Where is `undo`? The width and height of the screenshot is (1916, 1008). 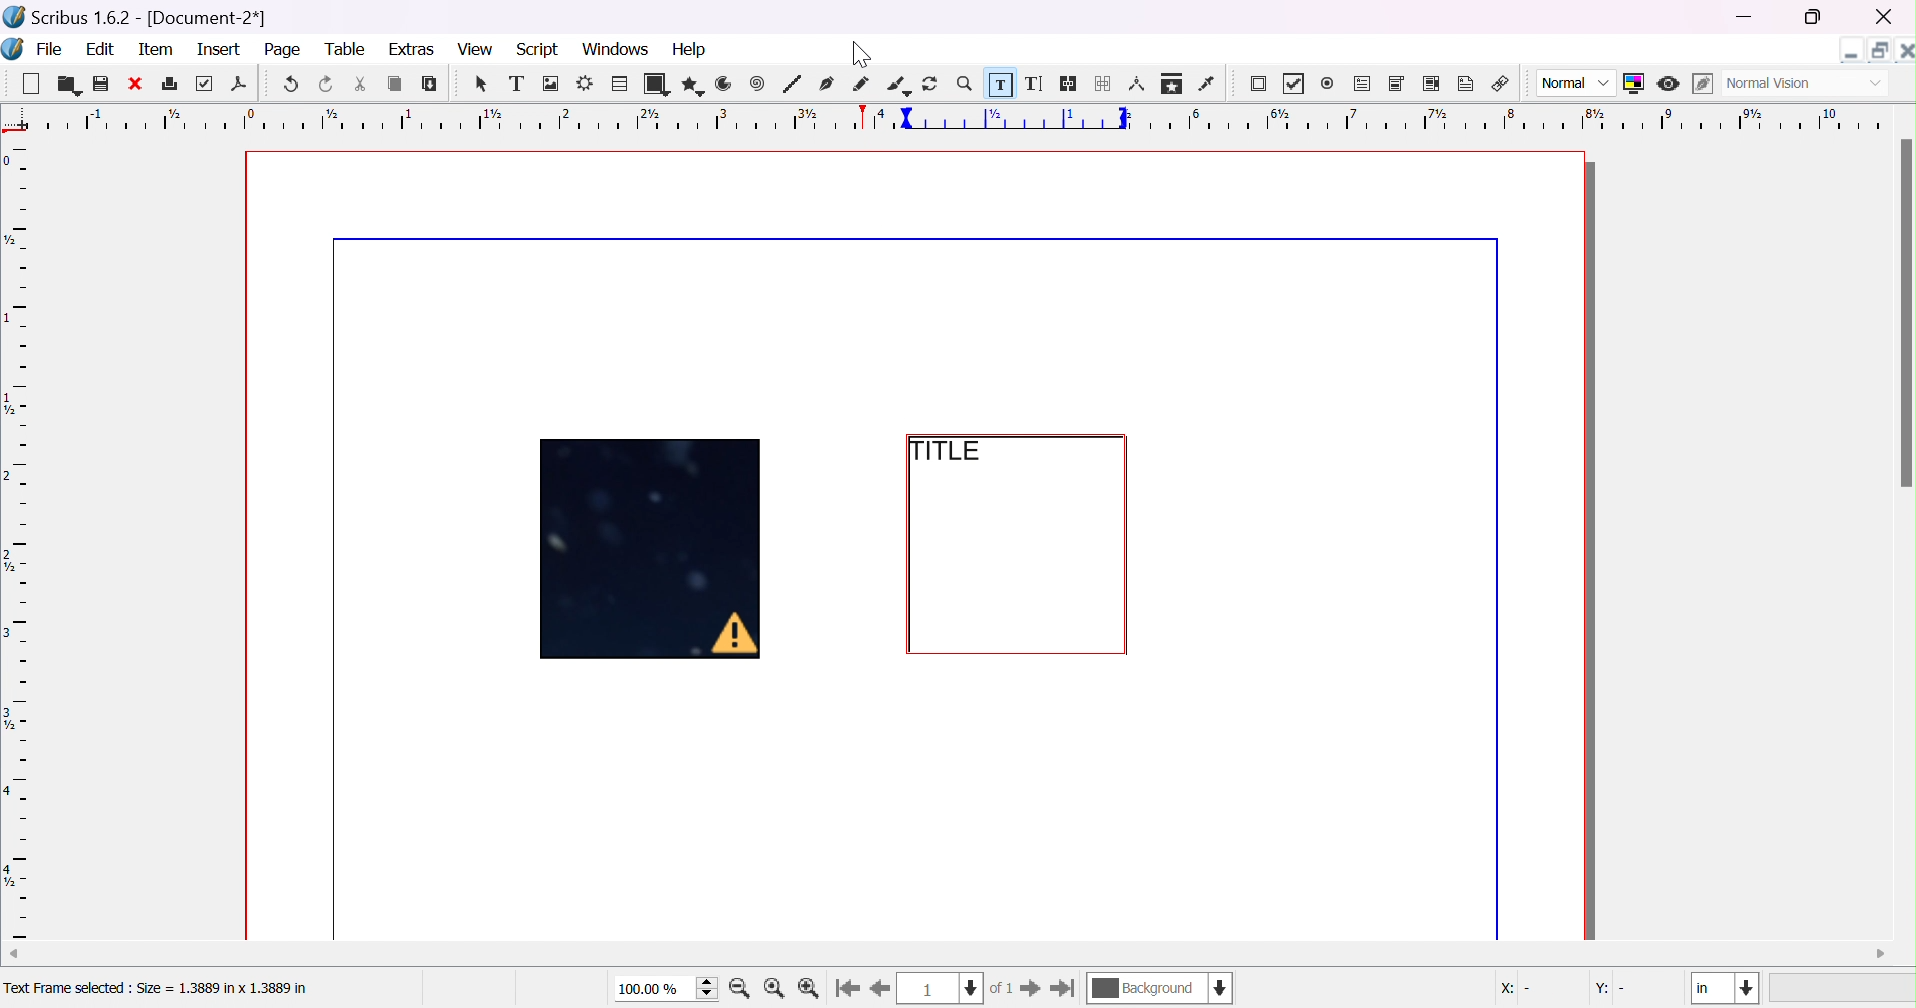
undo is located at coordinates (294, 85).